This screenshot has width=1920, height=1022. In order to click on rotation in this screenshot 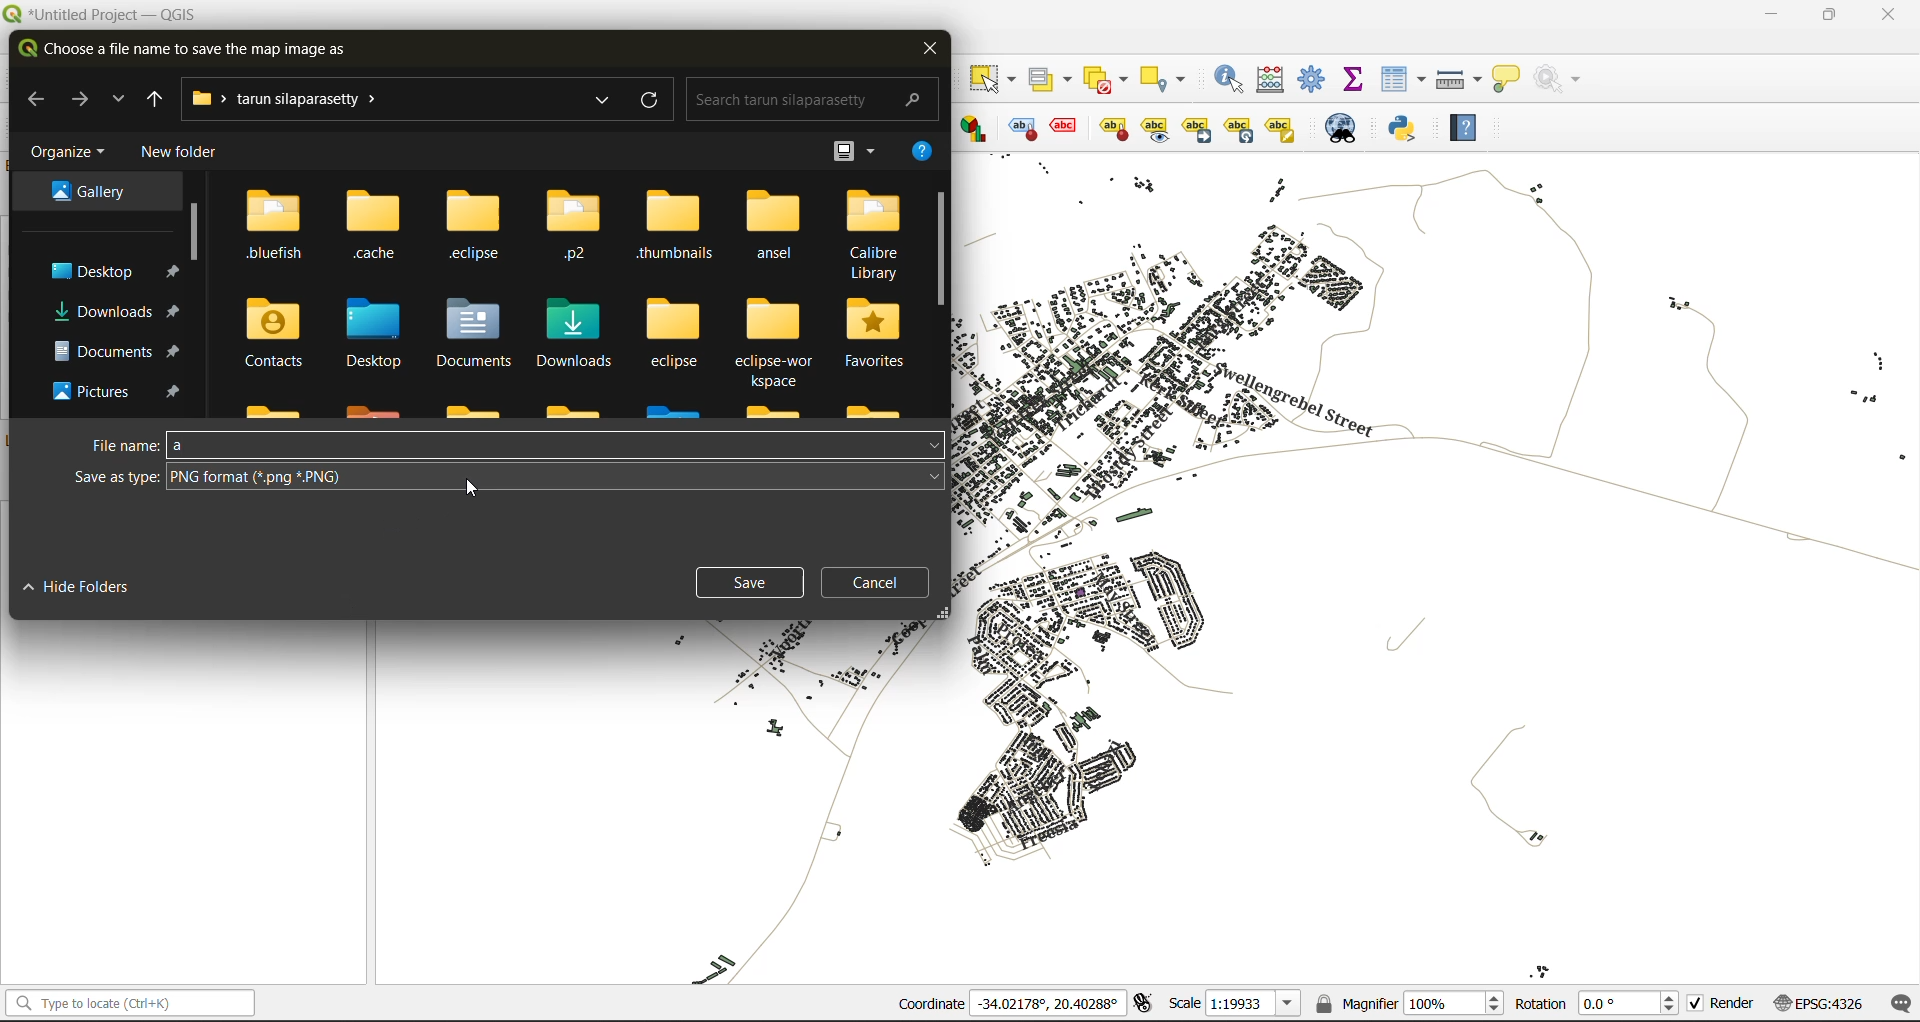, I will do `click(1597, 1002)`.